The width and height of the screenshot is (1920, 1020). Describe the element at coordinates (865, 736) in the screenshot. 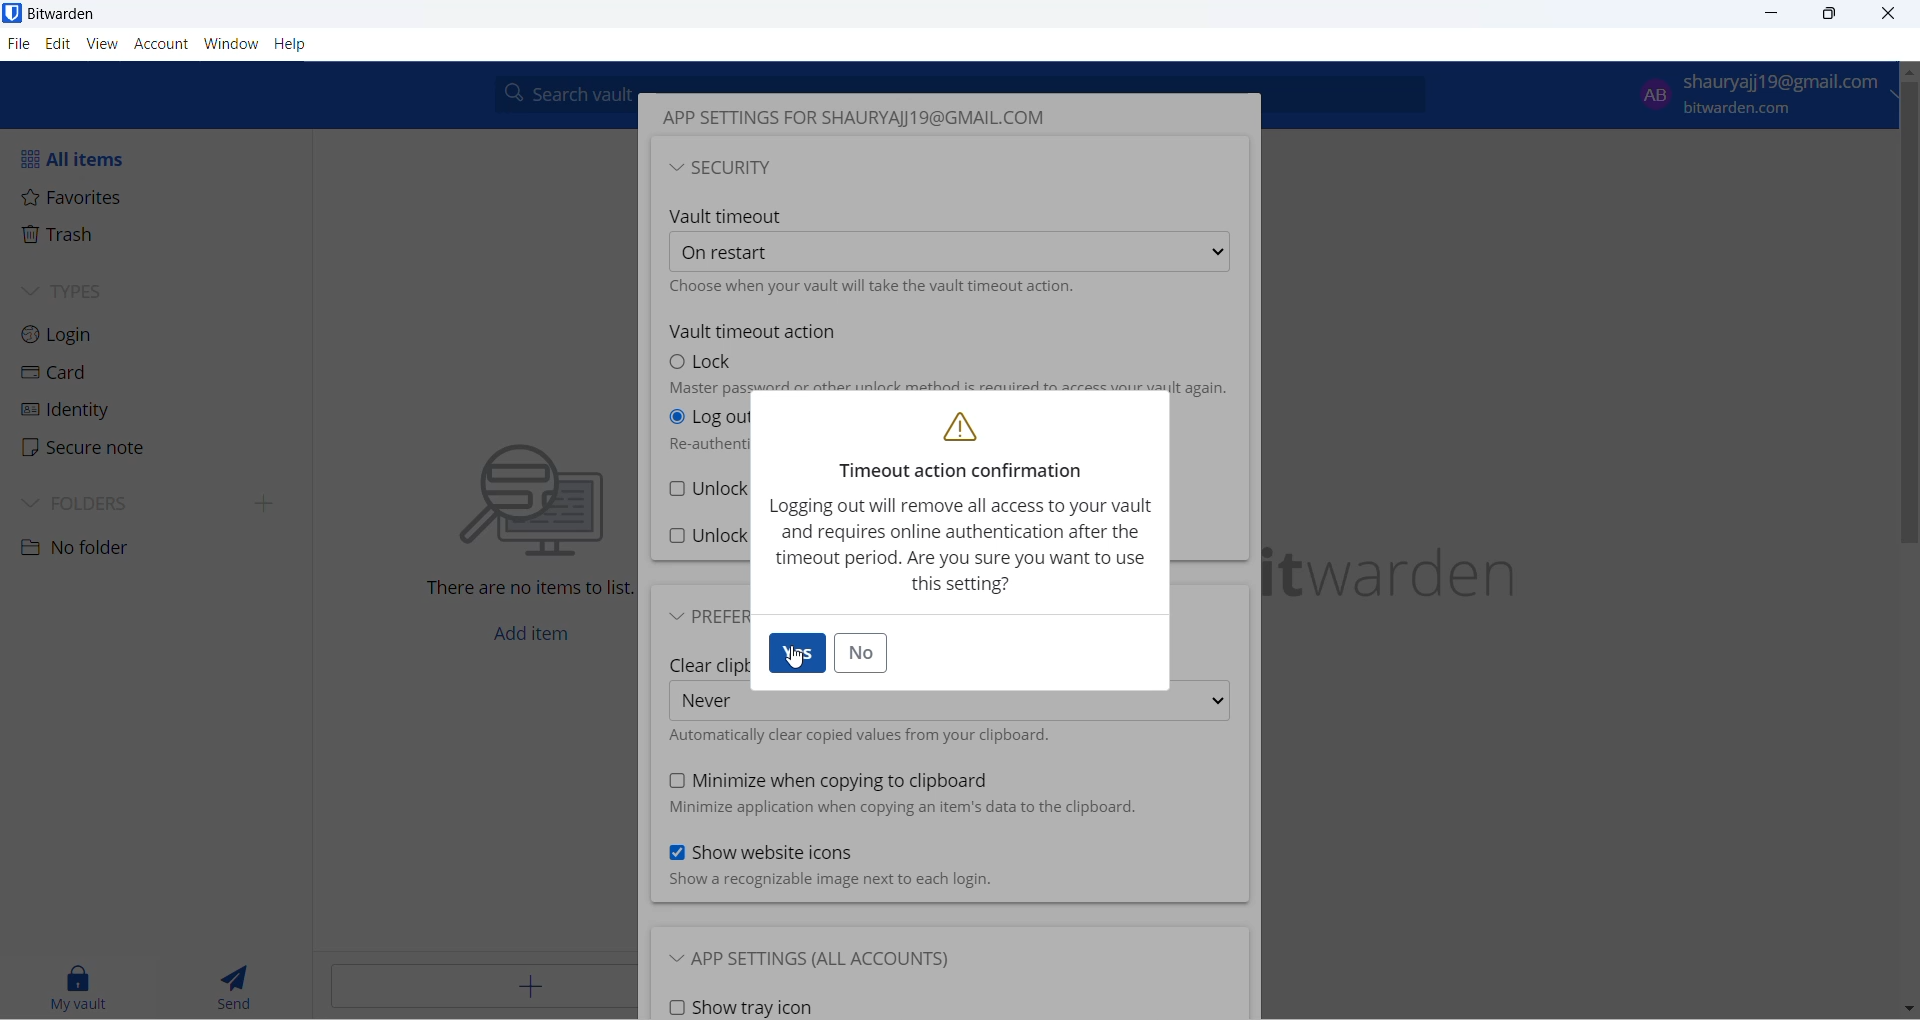

I see `checkbox` at that location.